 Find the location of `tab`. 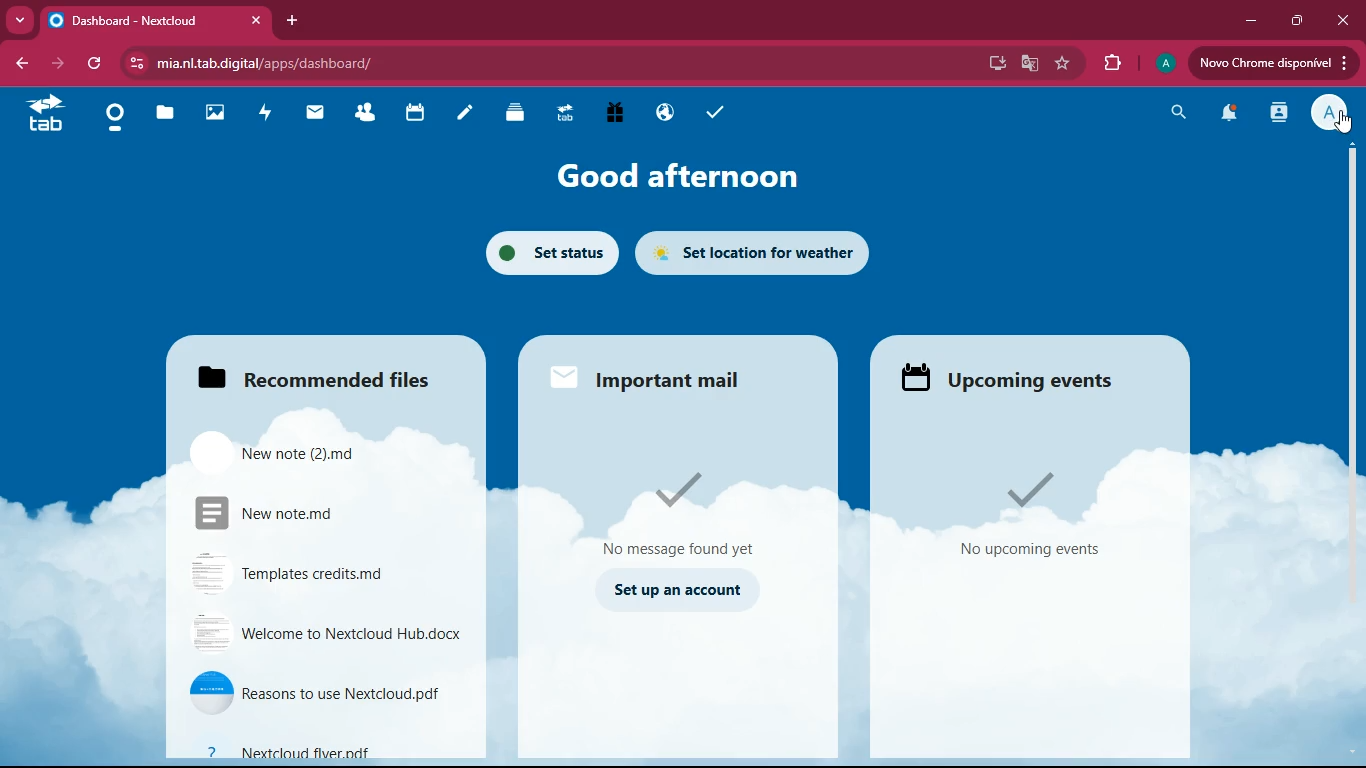

tab is located at coordinates (154, 18).